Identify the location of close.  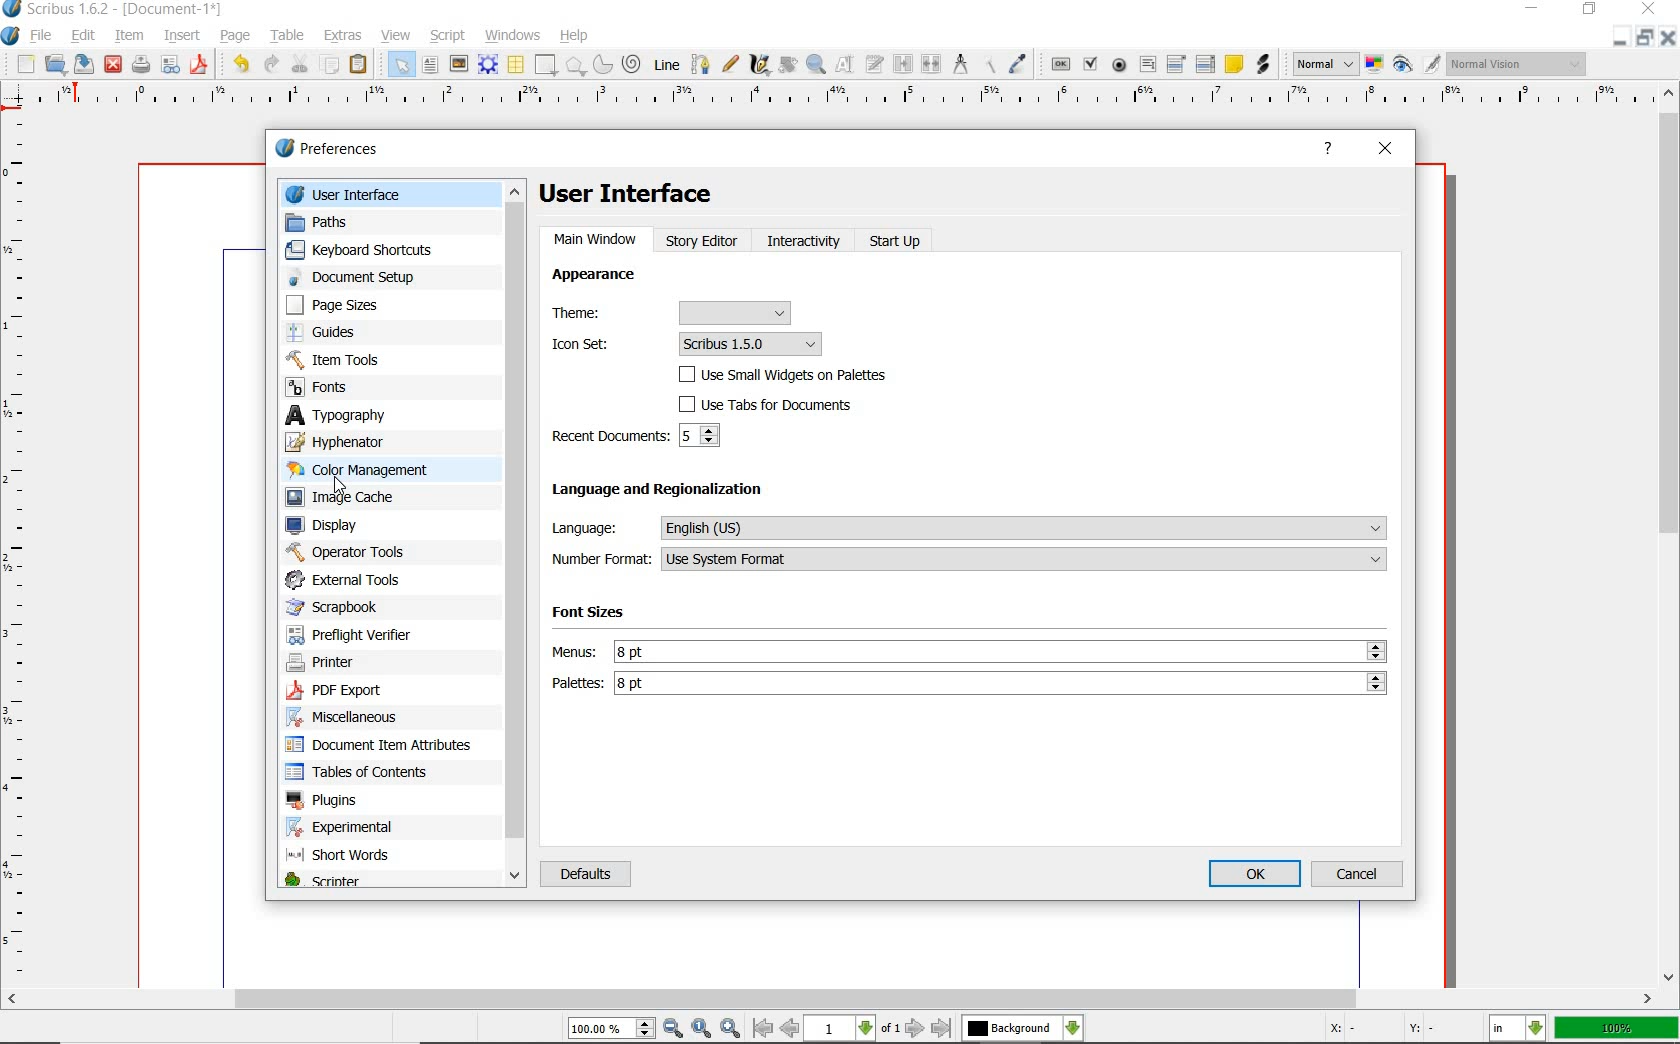
(1649, 10).